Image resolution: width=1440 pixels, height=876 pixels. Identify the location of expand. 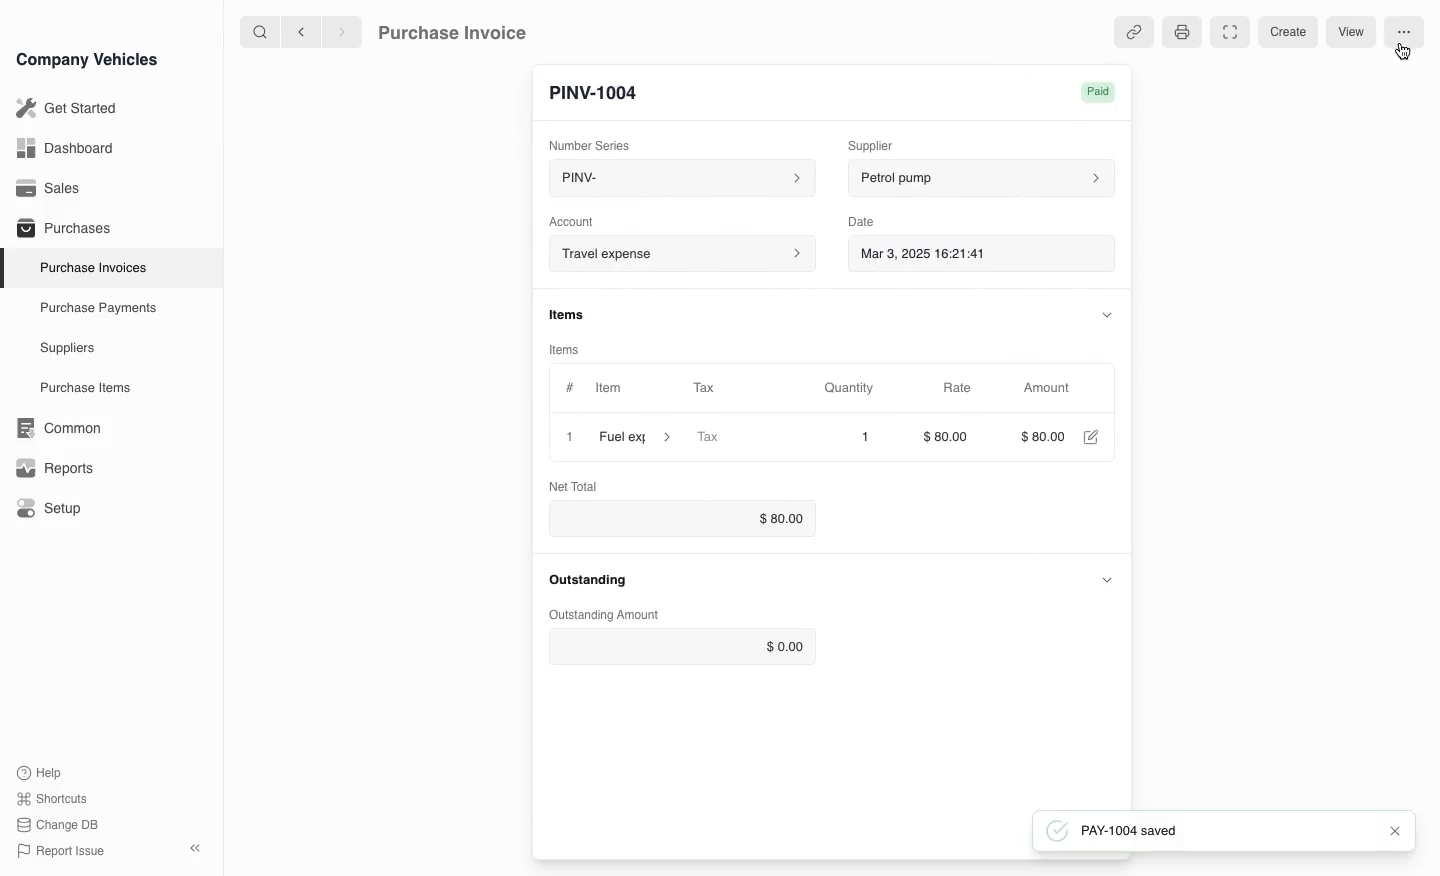
(1107, 581).